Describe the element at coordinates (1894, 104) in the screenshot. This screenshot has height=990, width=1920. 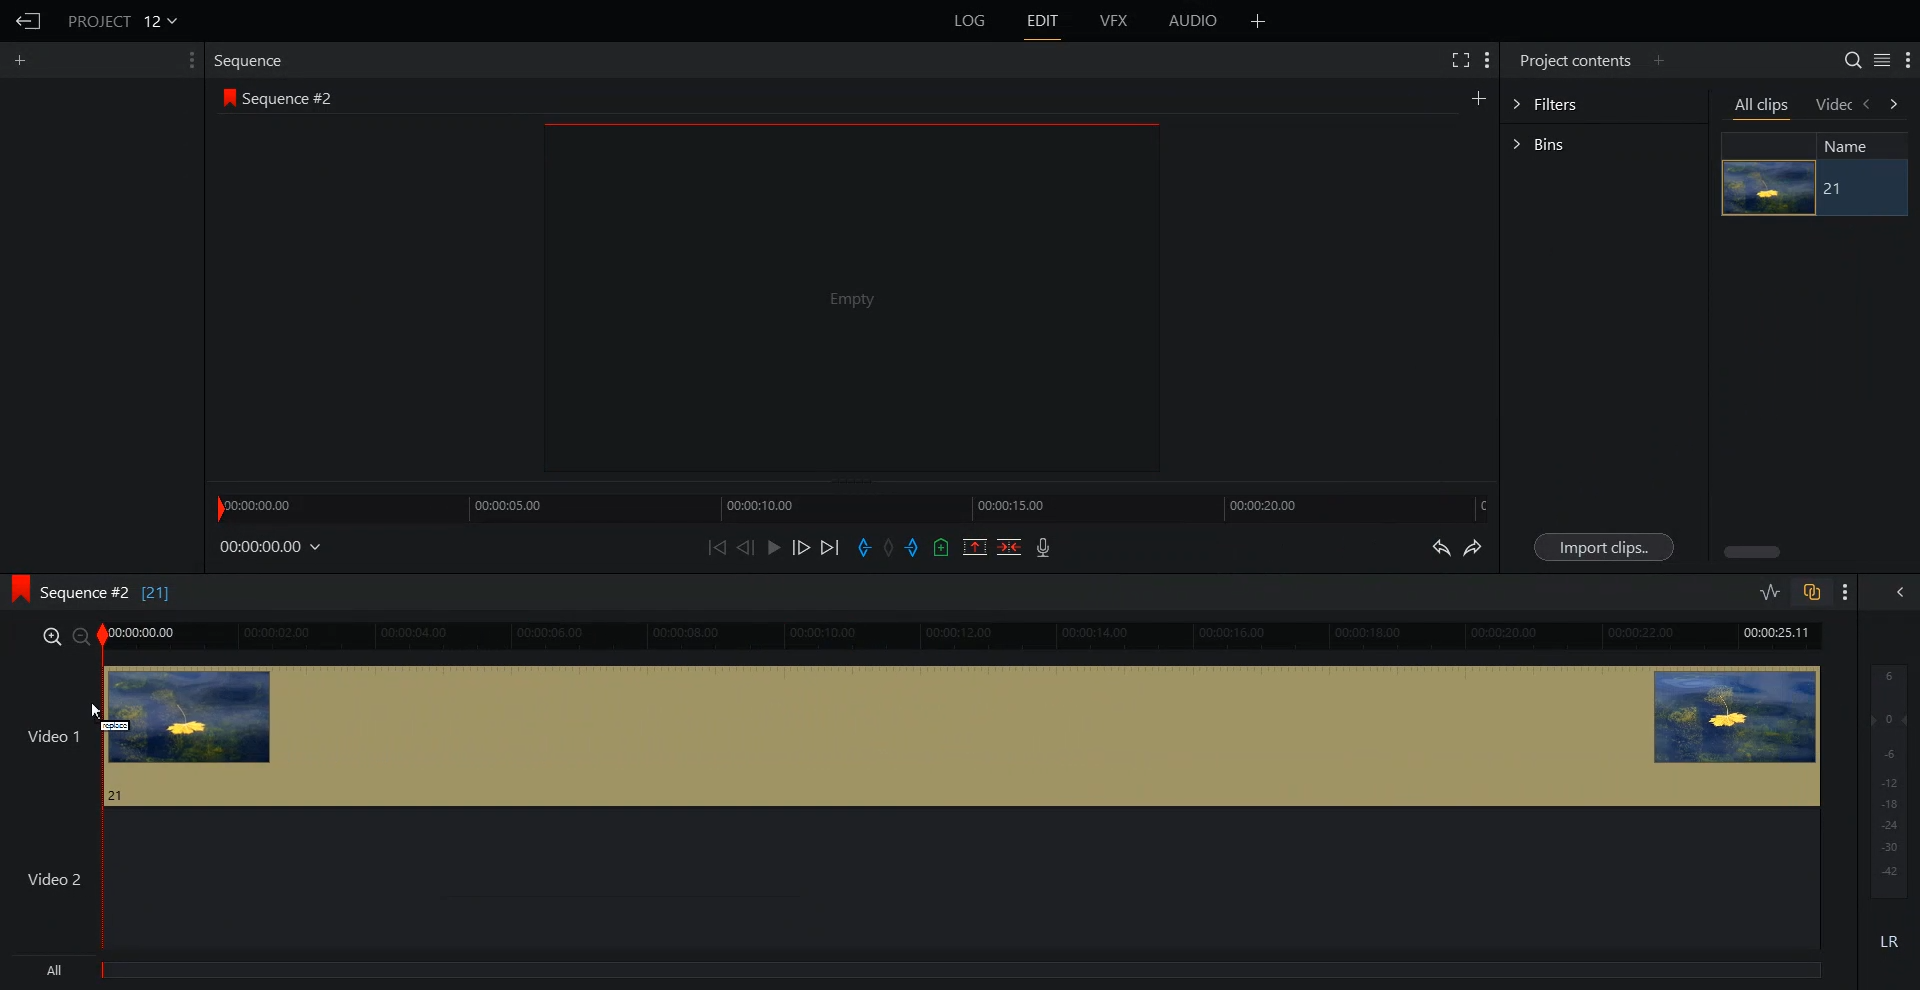
I see `Move forwaars` at that location.